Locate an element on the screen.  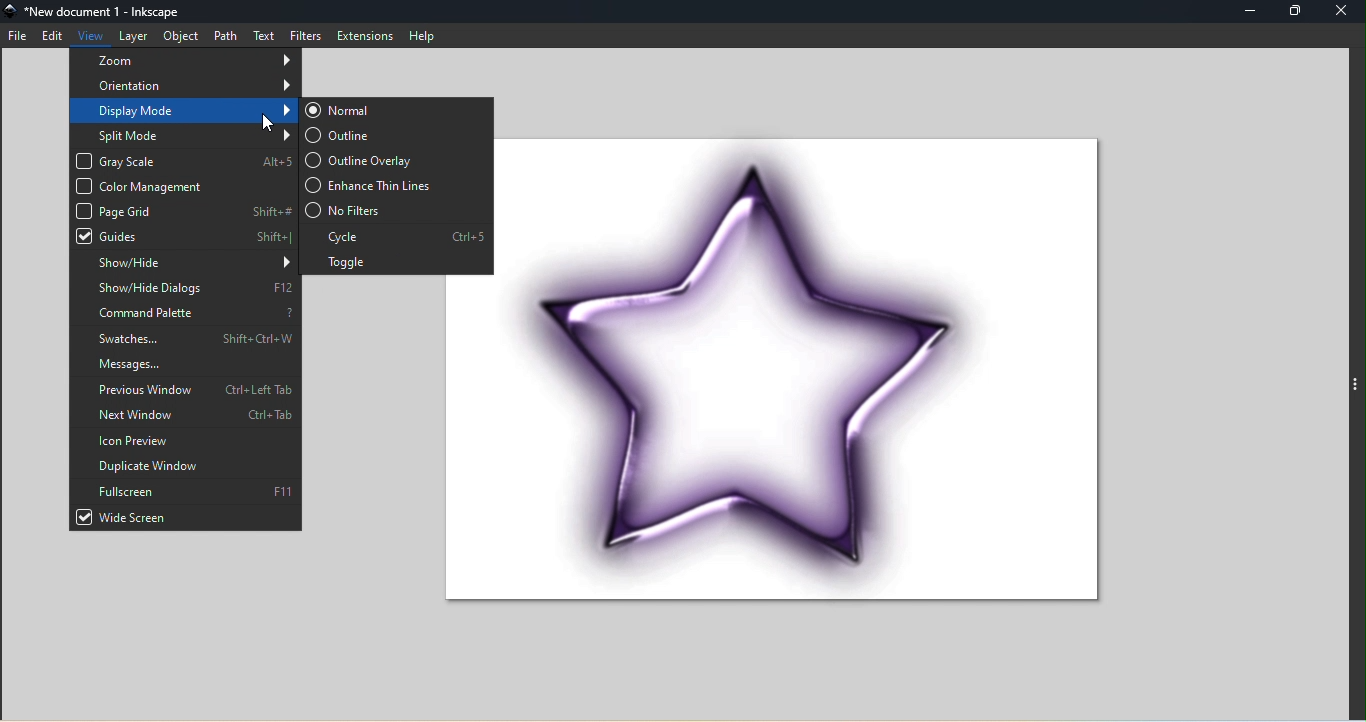
Orientation is located at coordinates (183, 87).